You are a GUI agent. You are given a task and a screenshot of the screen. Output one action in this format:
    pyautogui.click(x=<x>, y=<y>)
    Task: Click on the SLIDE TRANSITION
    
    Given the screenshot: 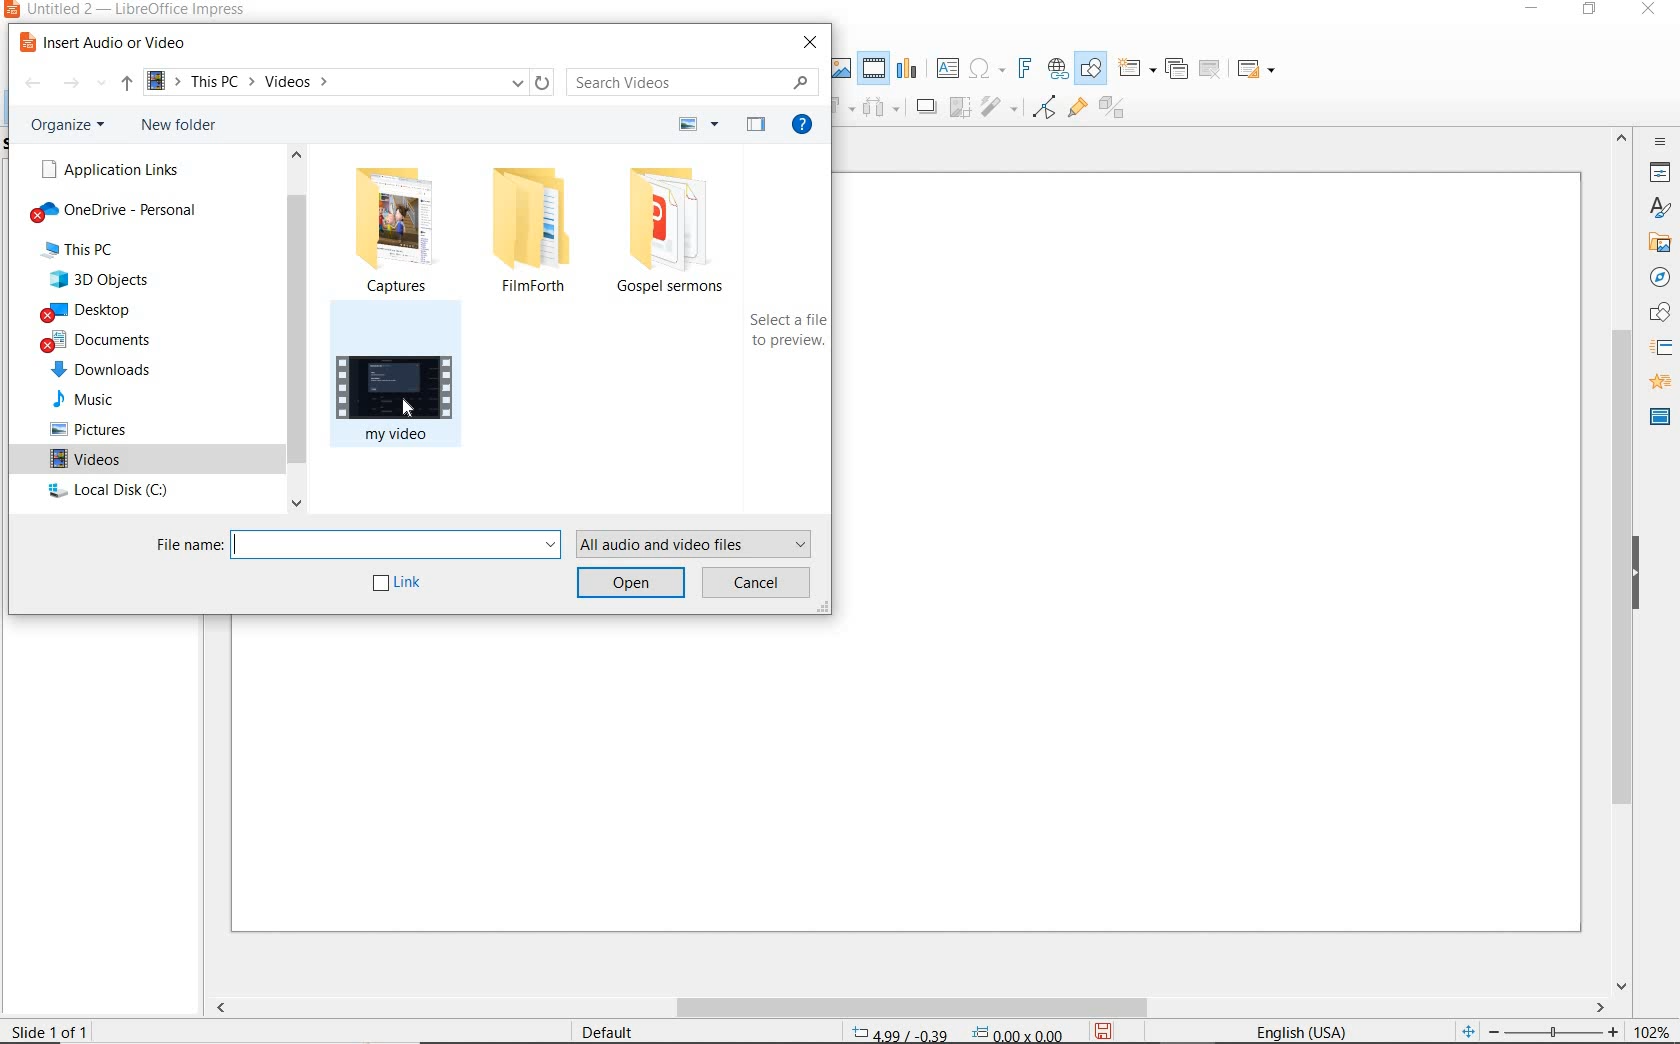 What is the action you would take?
    pyautogui.click(x=1662, y=349)
    